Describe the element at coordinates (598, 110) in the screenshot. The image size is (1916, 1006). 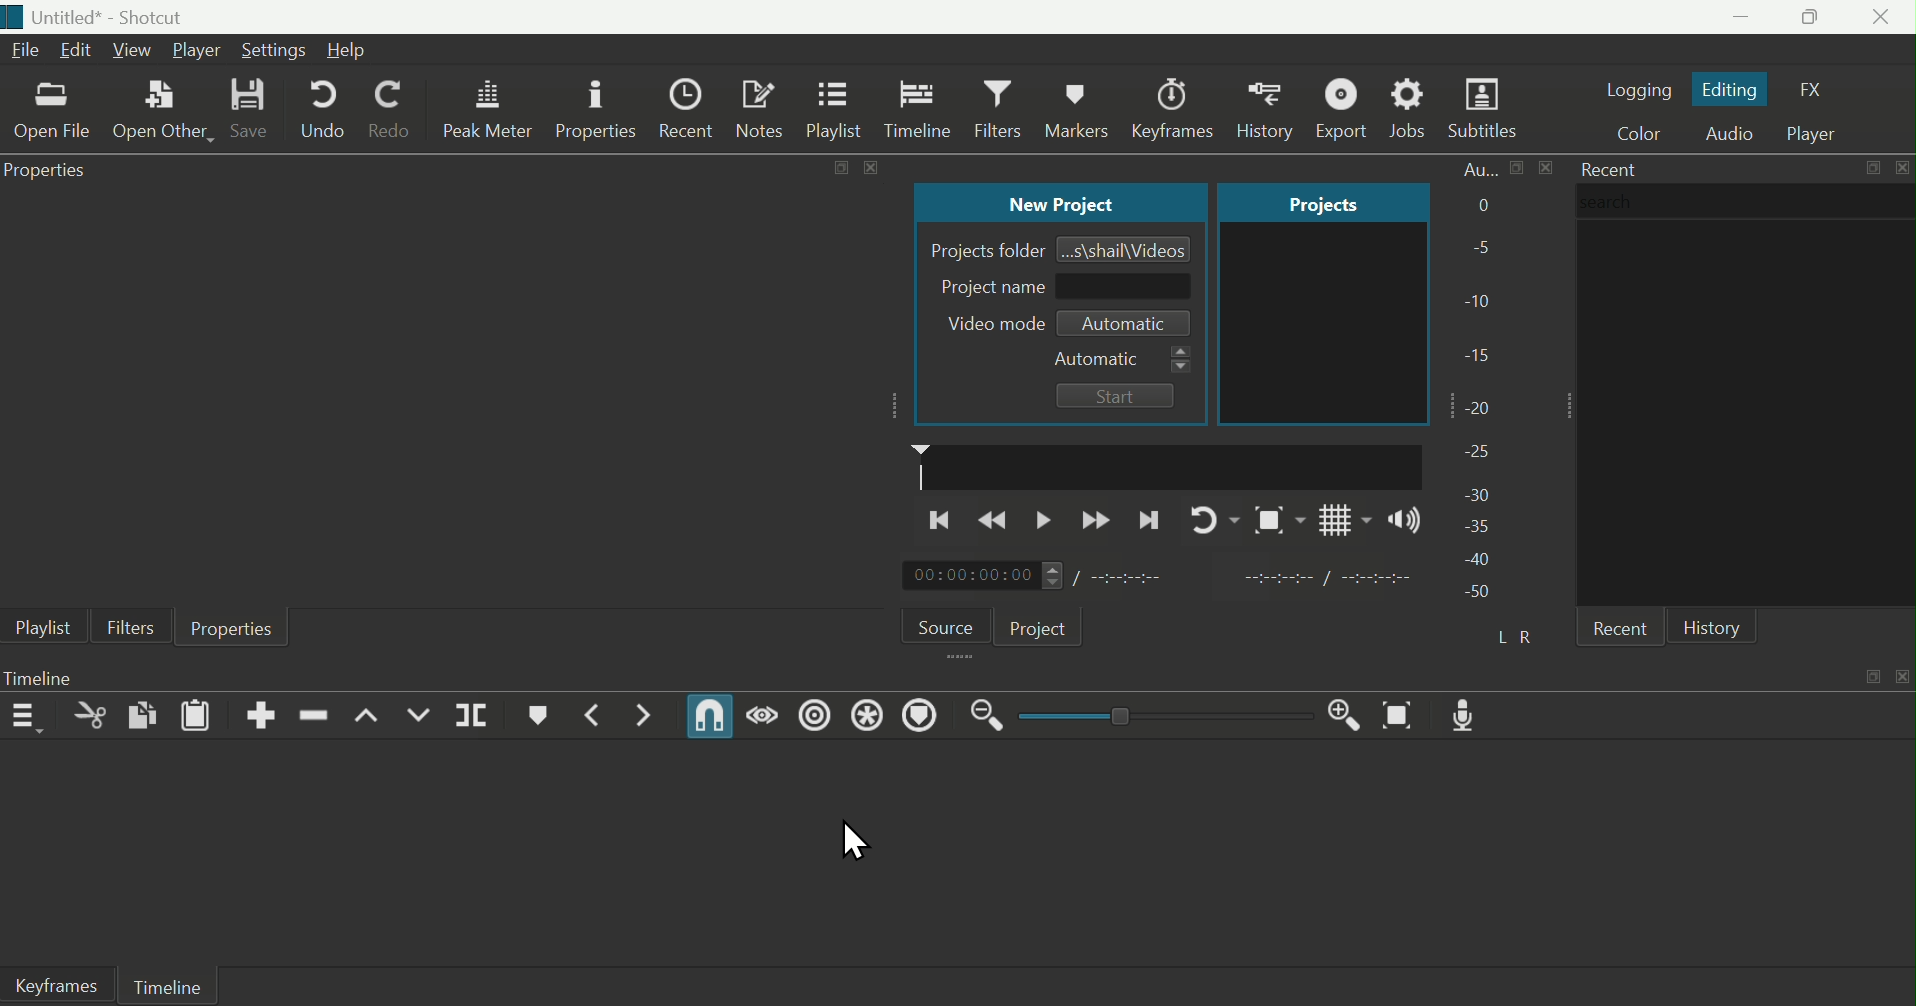
I see `Properties` at that location.